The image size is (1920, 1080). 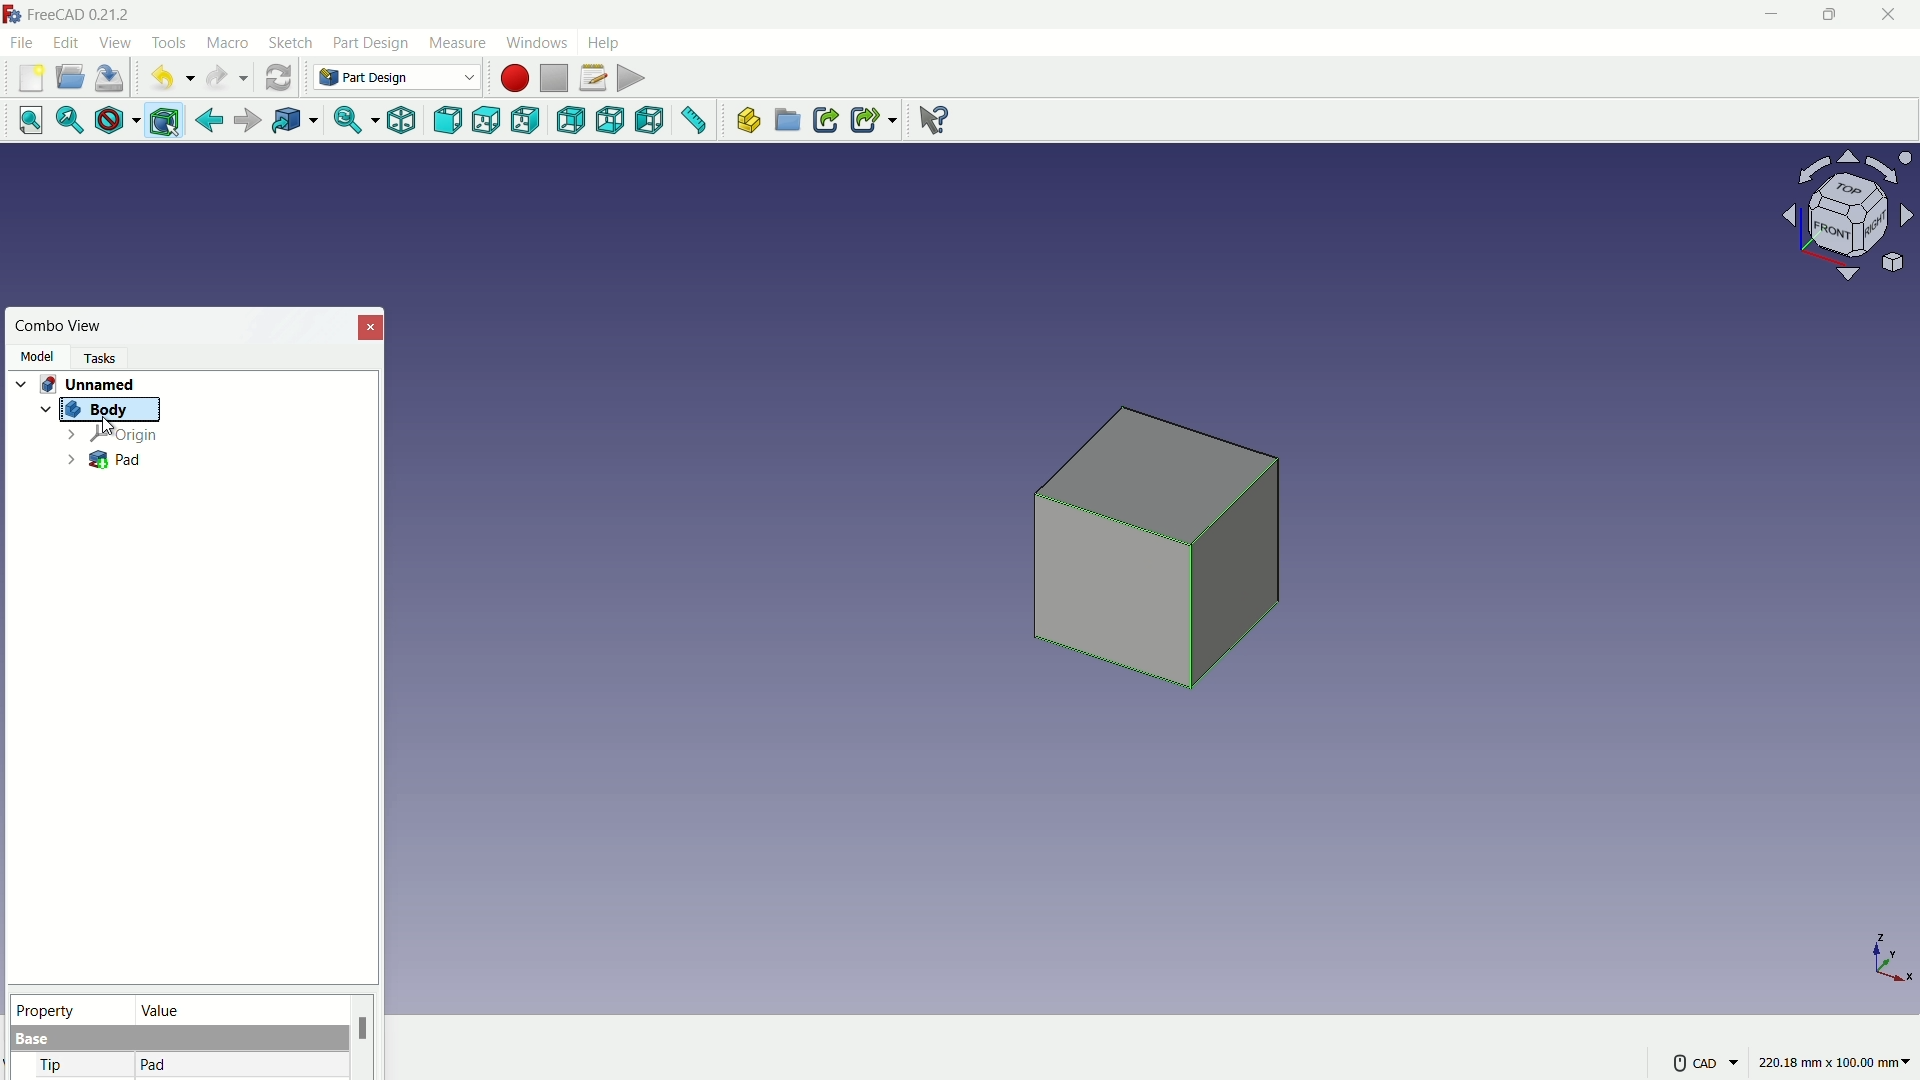 I want to click on save file, so click(x=112, y=79).